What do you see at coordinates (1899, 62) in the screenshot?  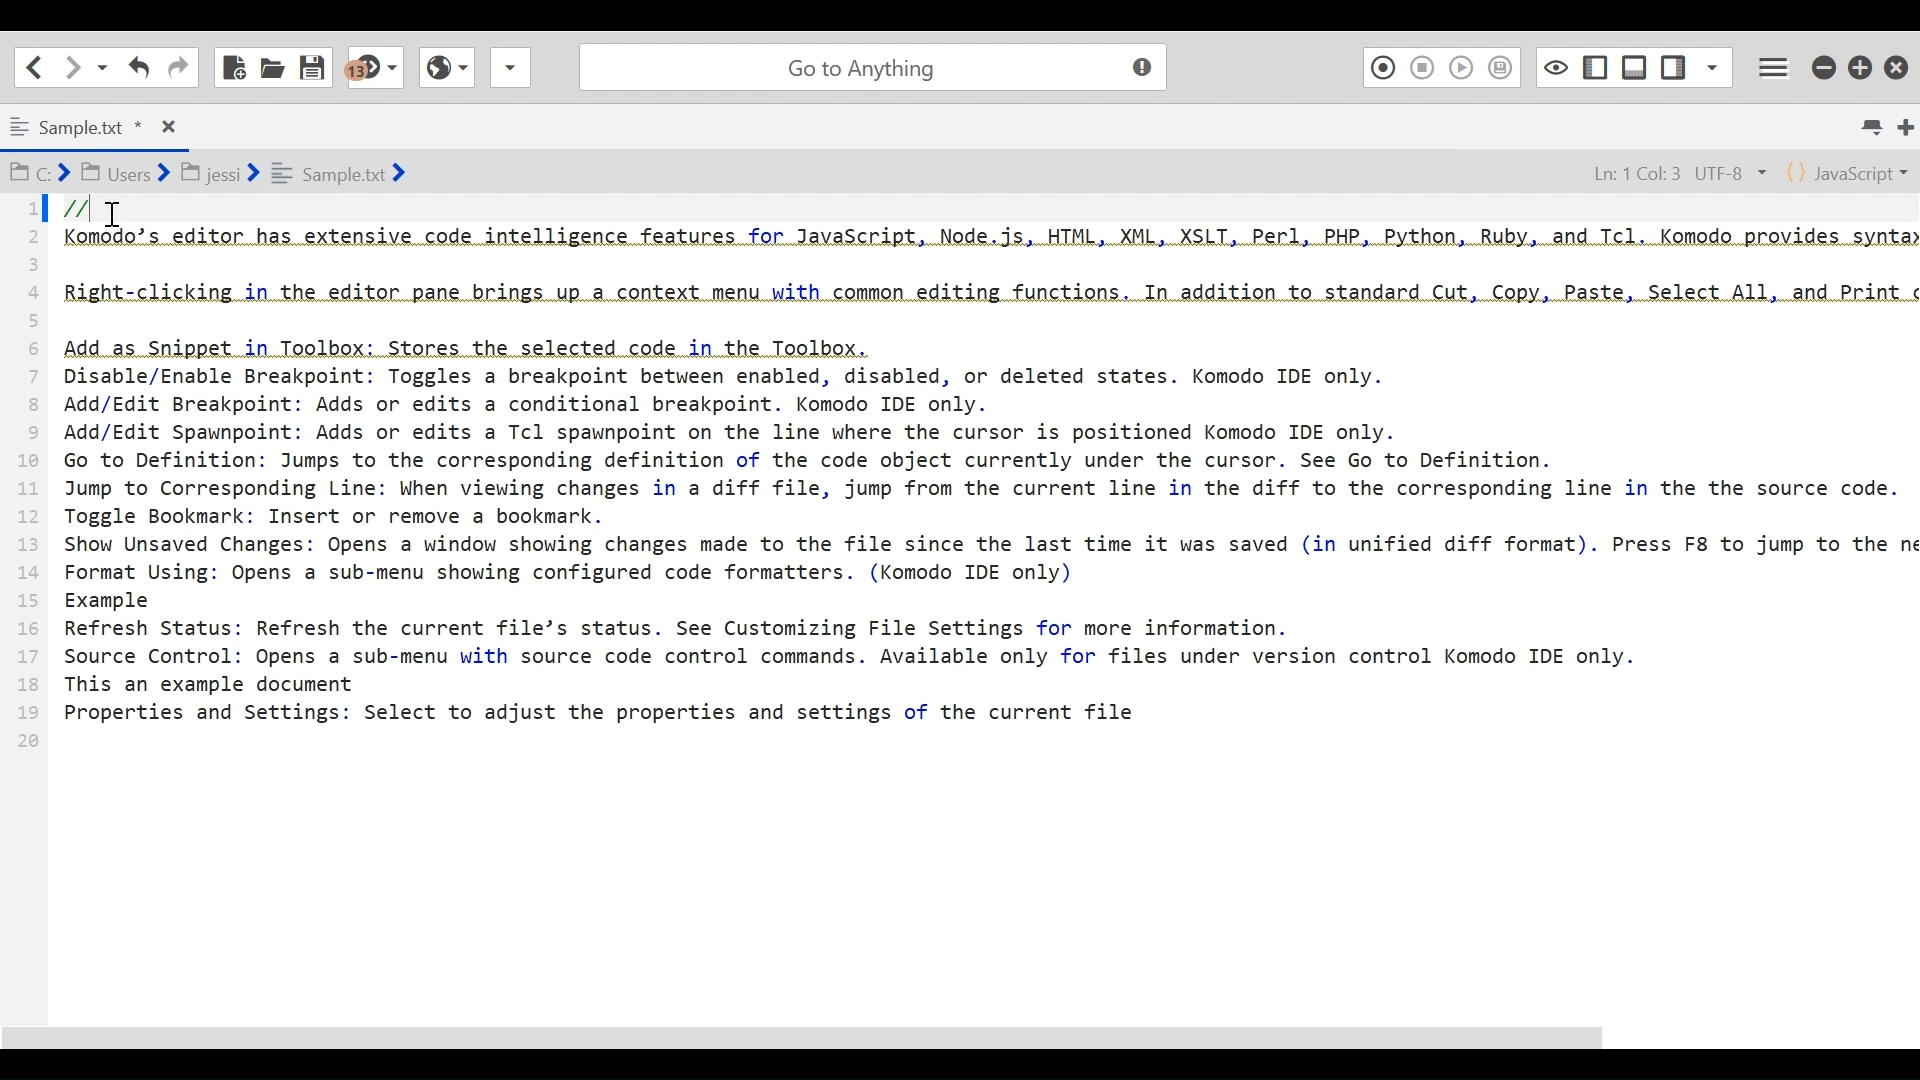 I see `Close` at bounding box center [1899, 62].